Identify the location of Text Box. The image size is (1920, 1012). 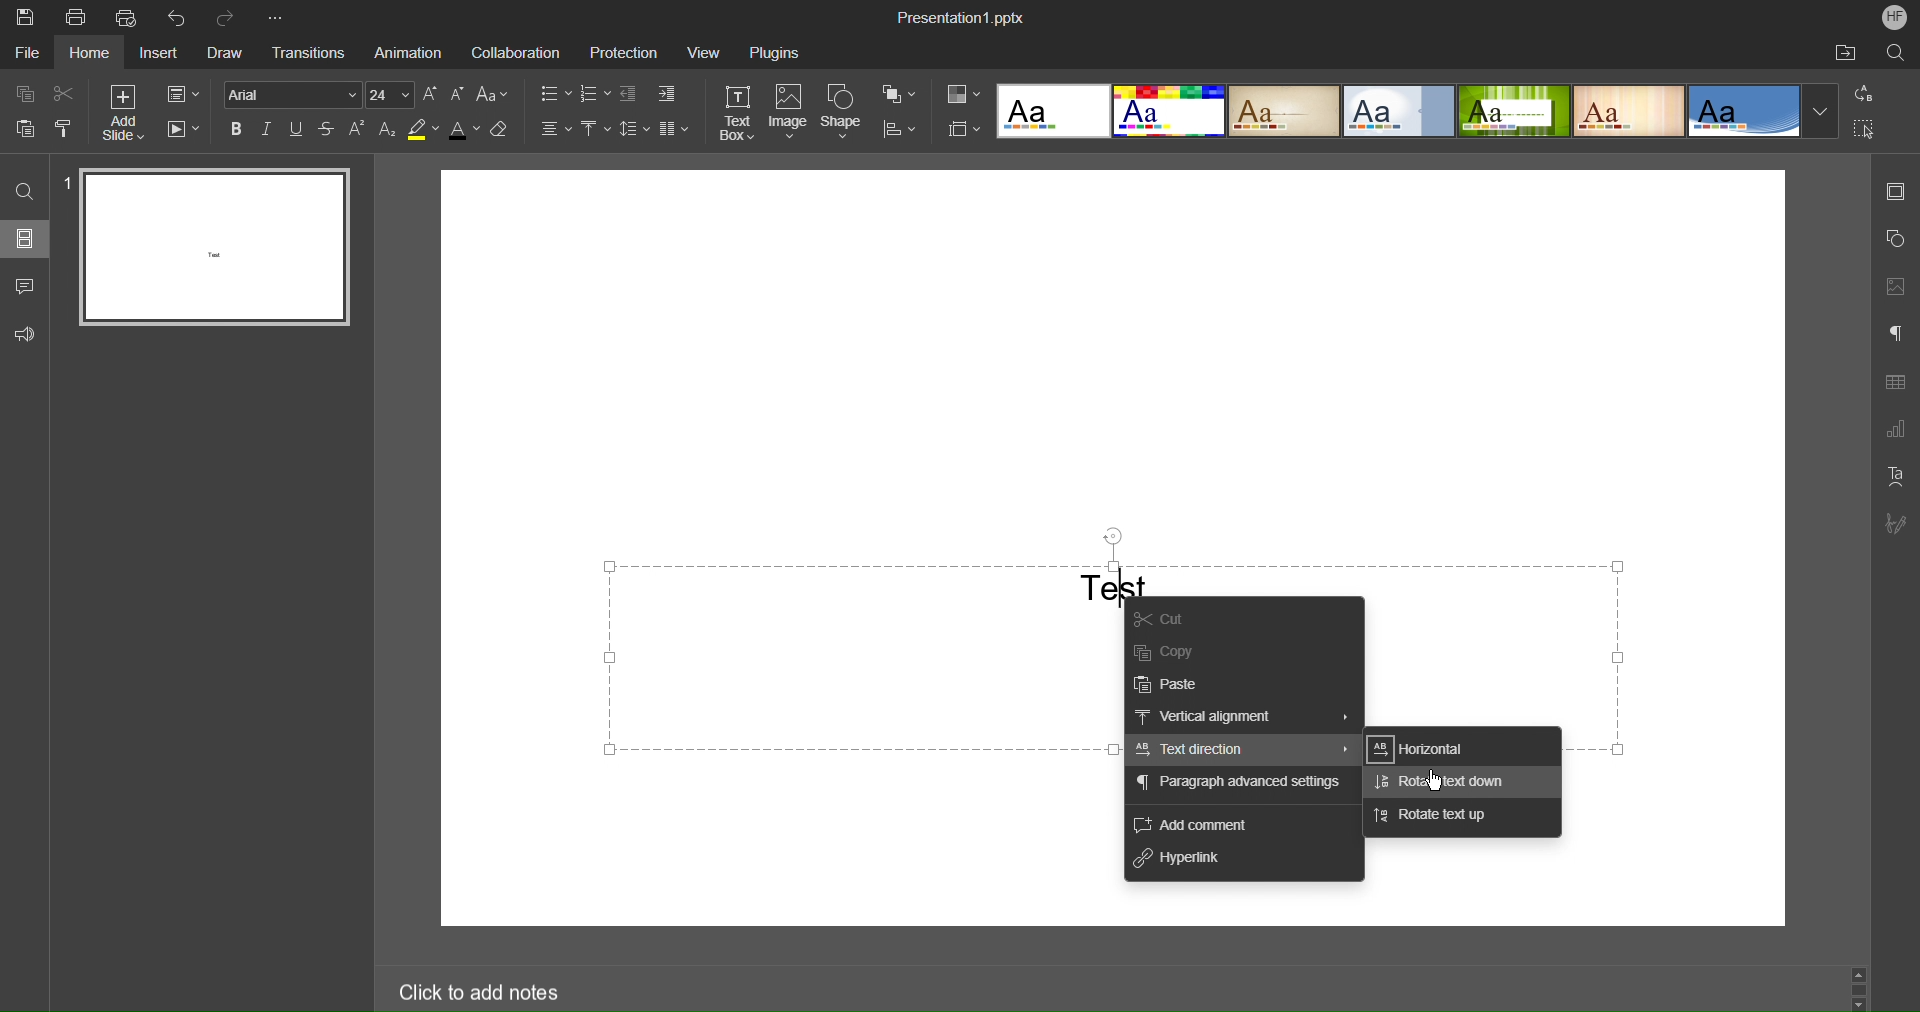
(736, 112).